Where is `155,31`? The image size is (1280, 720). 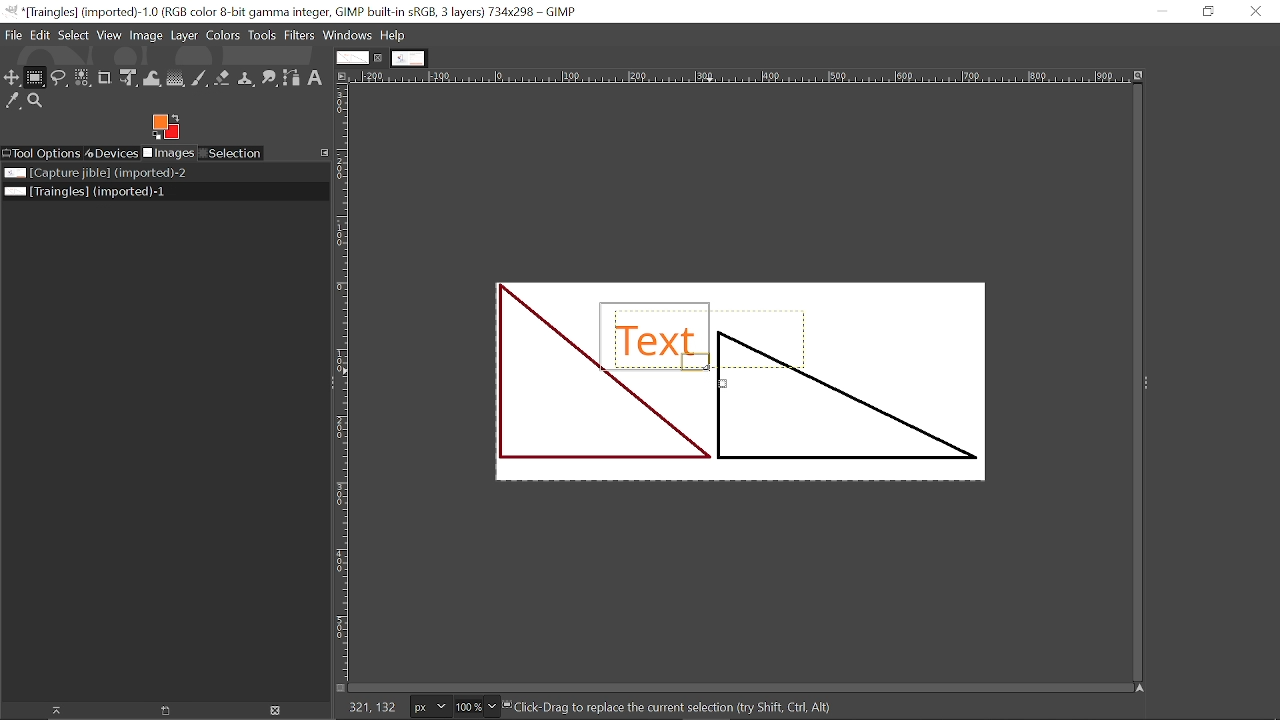 155,31 is located at coordinates (370, 705).